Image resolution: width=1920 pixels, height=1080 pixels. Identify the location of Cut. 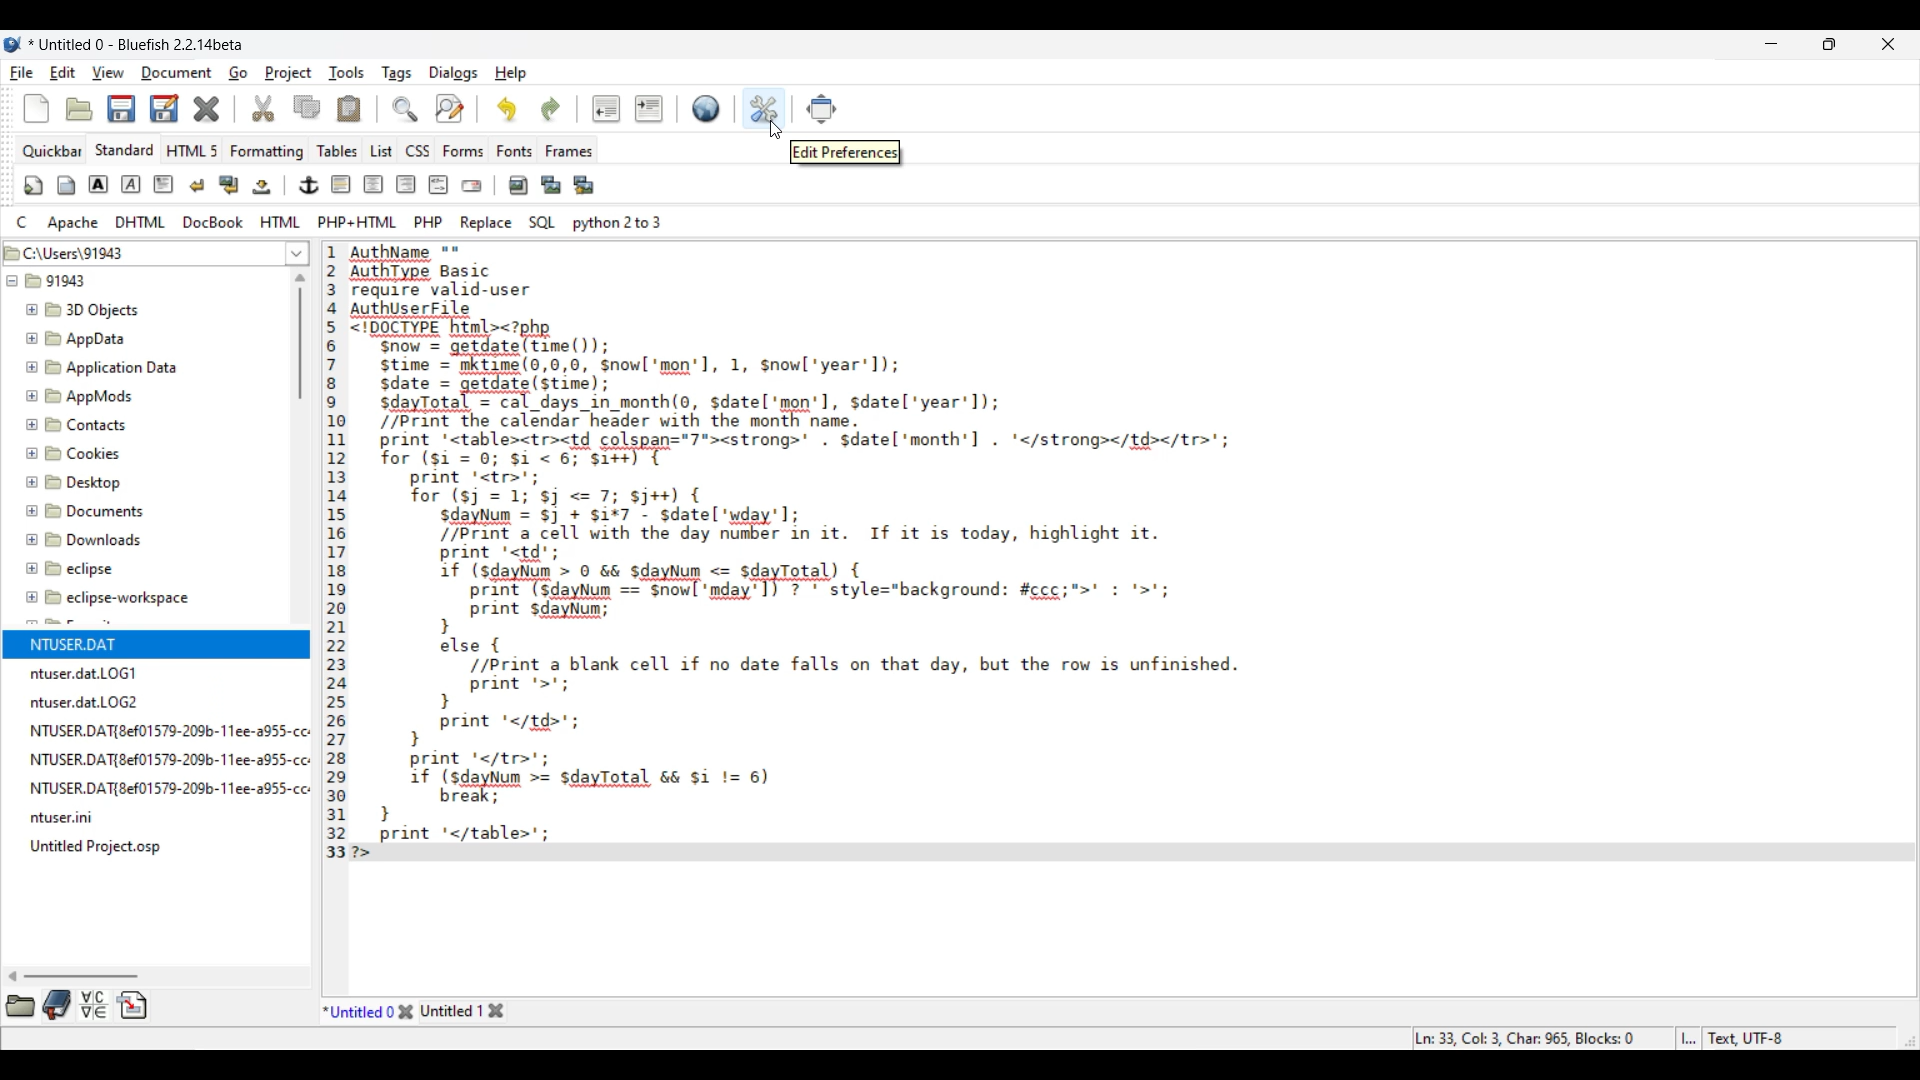
(263, 109).